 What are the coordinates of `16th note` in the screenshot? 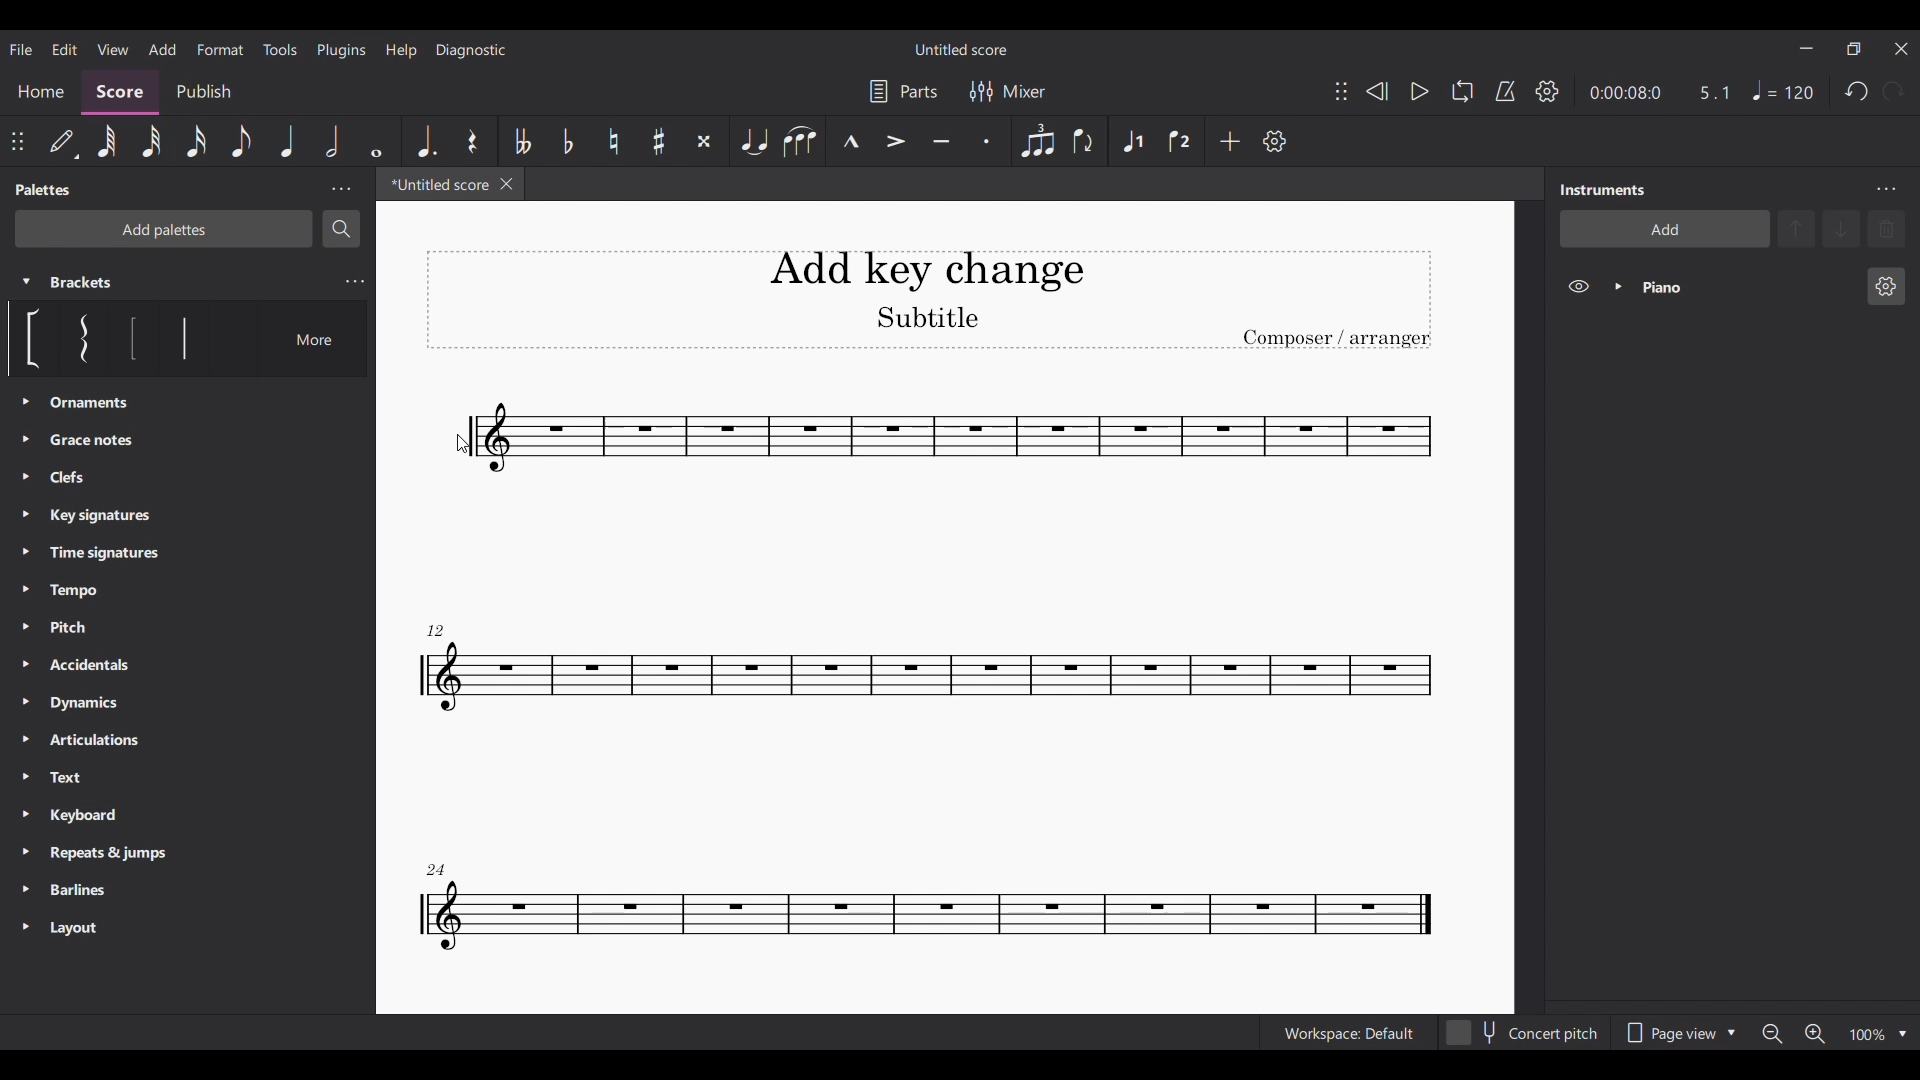 It's located at (196, 142).